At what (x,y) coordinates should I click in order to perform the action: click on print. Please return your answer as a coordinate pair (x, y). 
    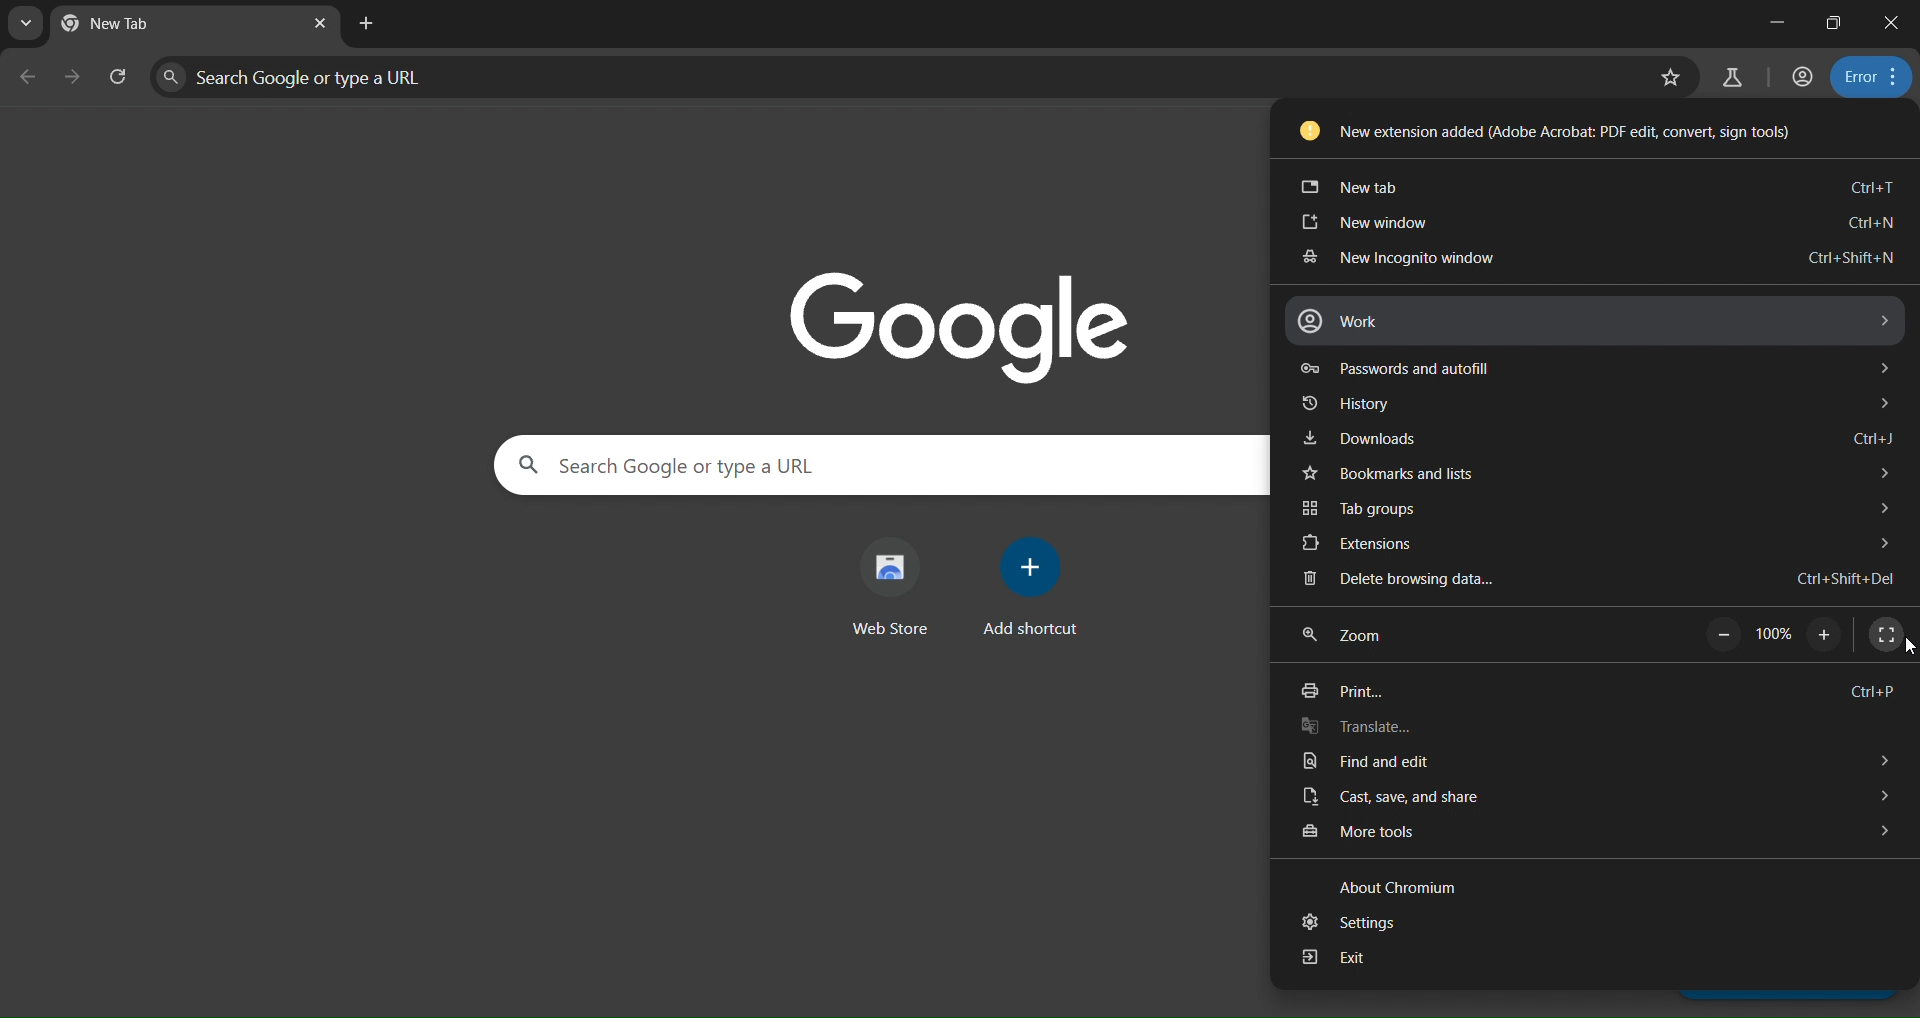
    Looking at the image, I should click on (1600, 689).